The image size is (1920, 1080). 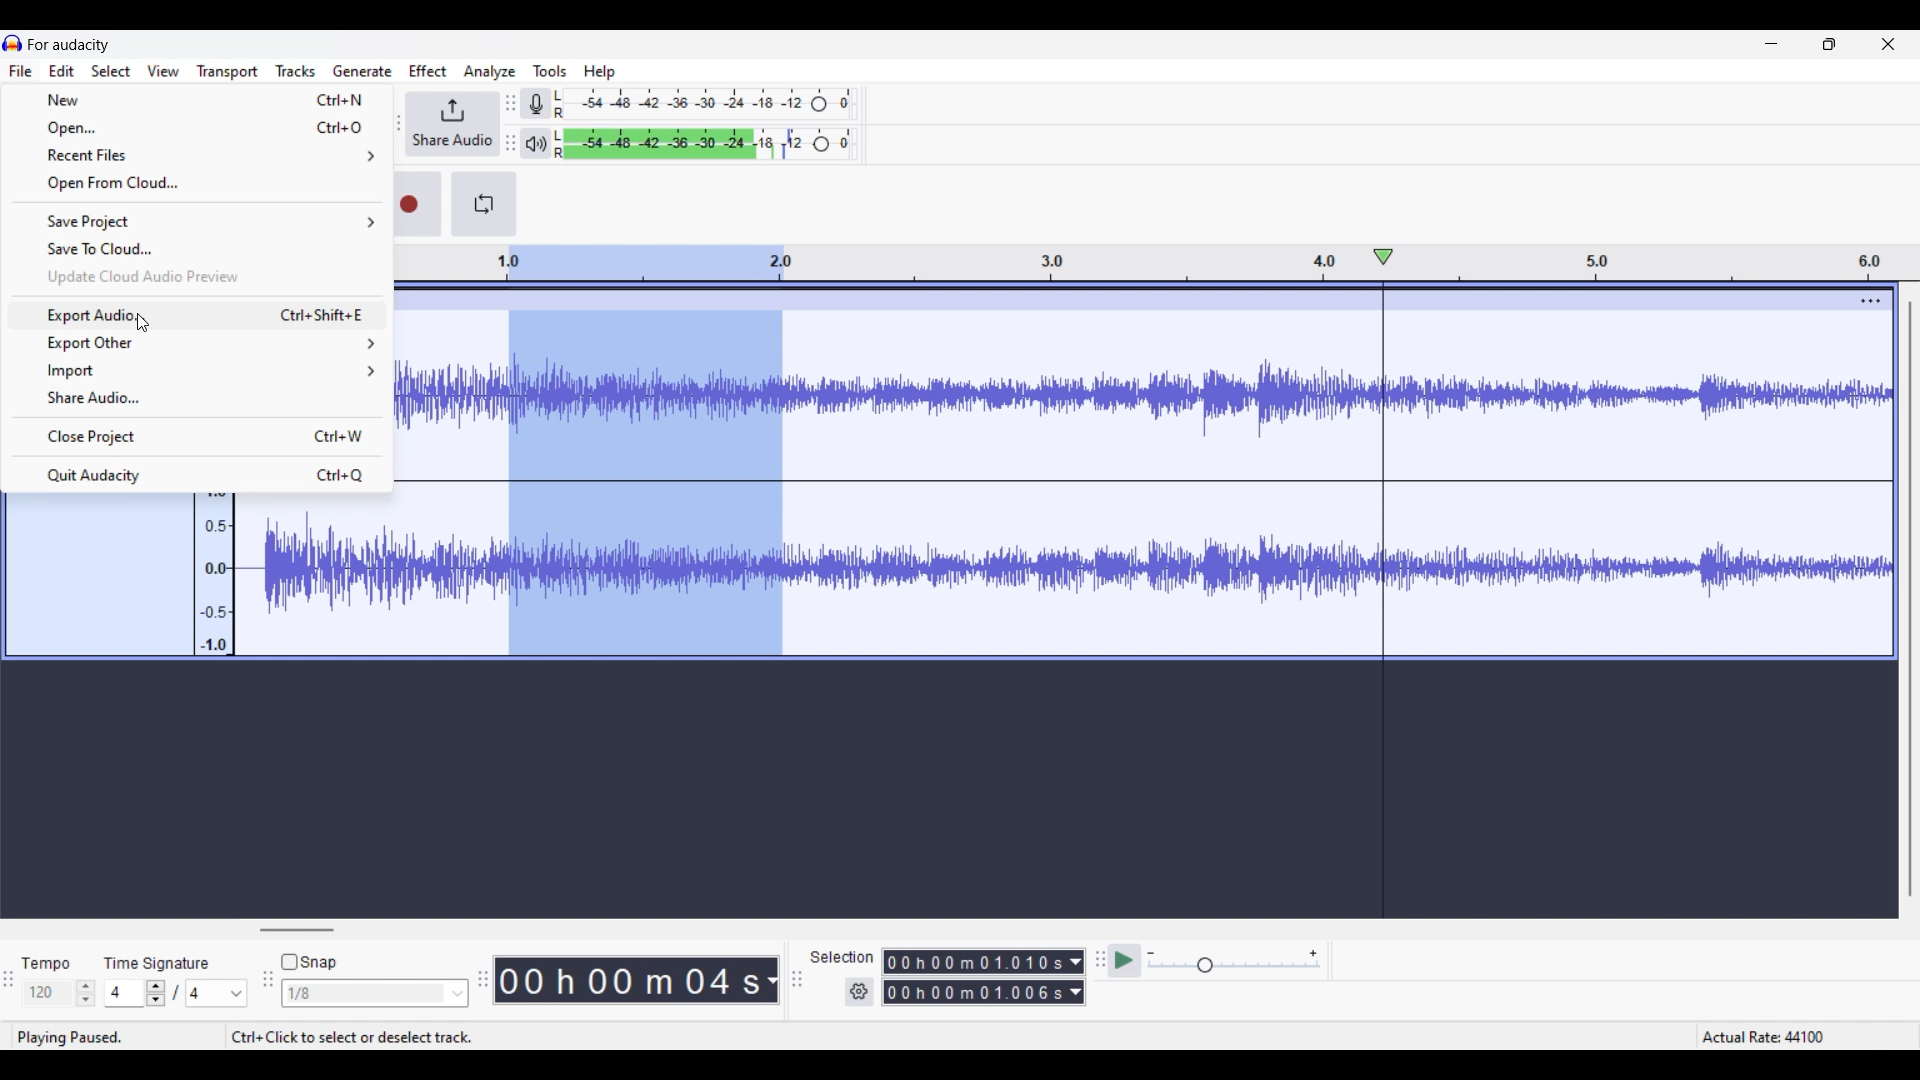 What do you see at coordinates (841, 956) in the screenshot?
I see `selection` at bounding box center [841, 956].